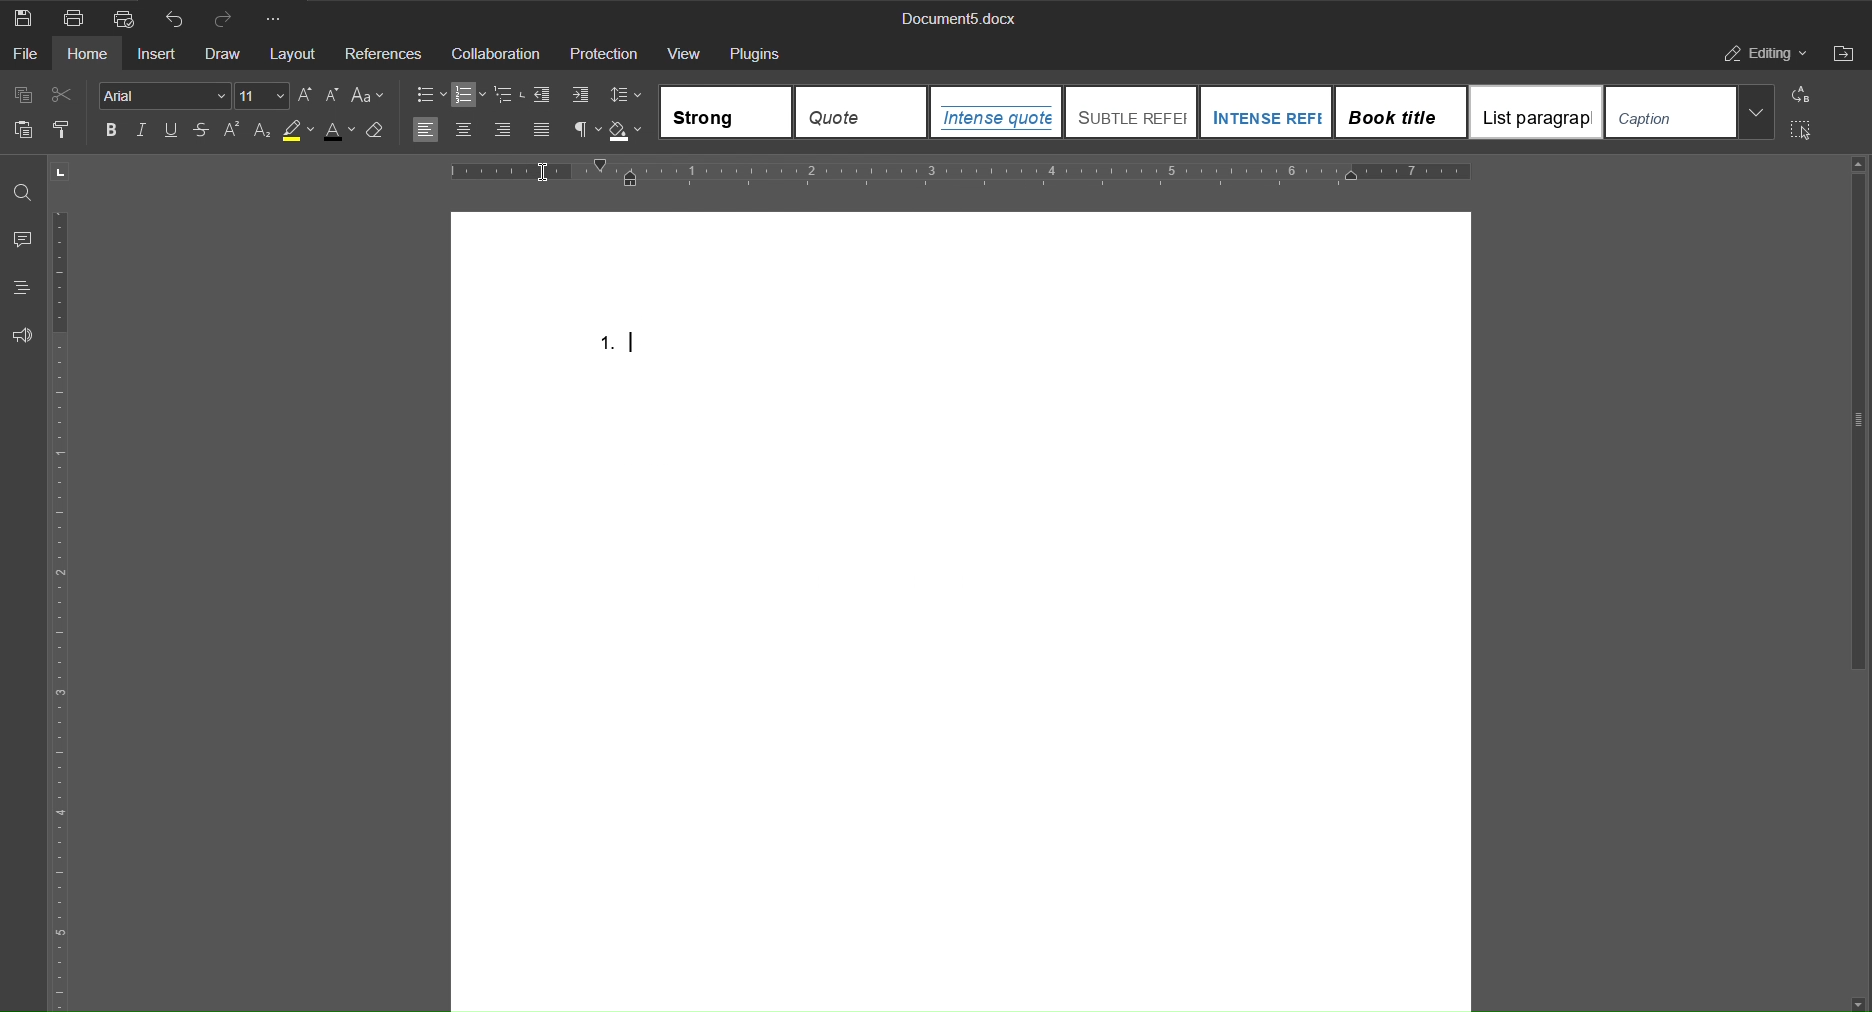 This screenshot has width=1872, height=1012. I want to click on Quick Print, so click(129, 18).